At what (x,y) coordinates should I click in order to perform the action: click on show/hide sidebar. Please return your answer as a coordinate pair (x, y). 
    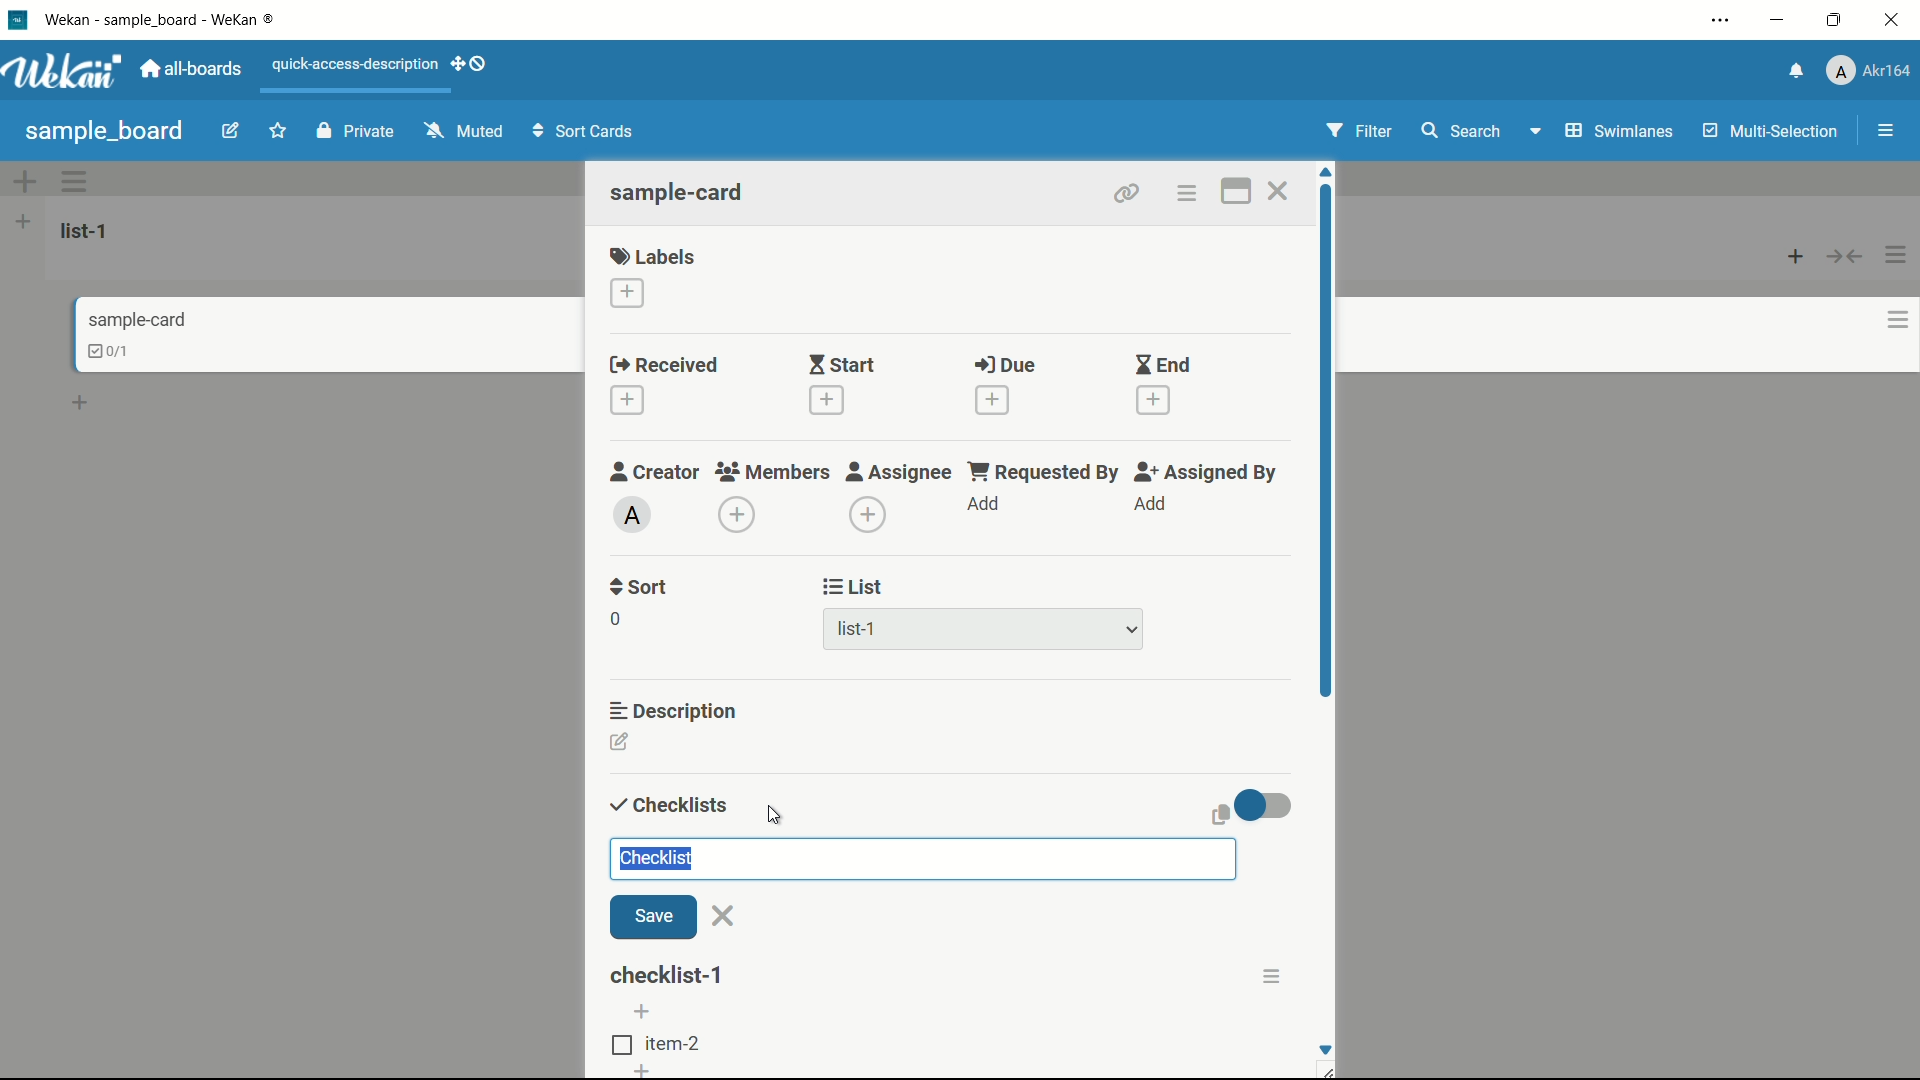
    Looking at the image, I should click on (1888, 131).